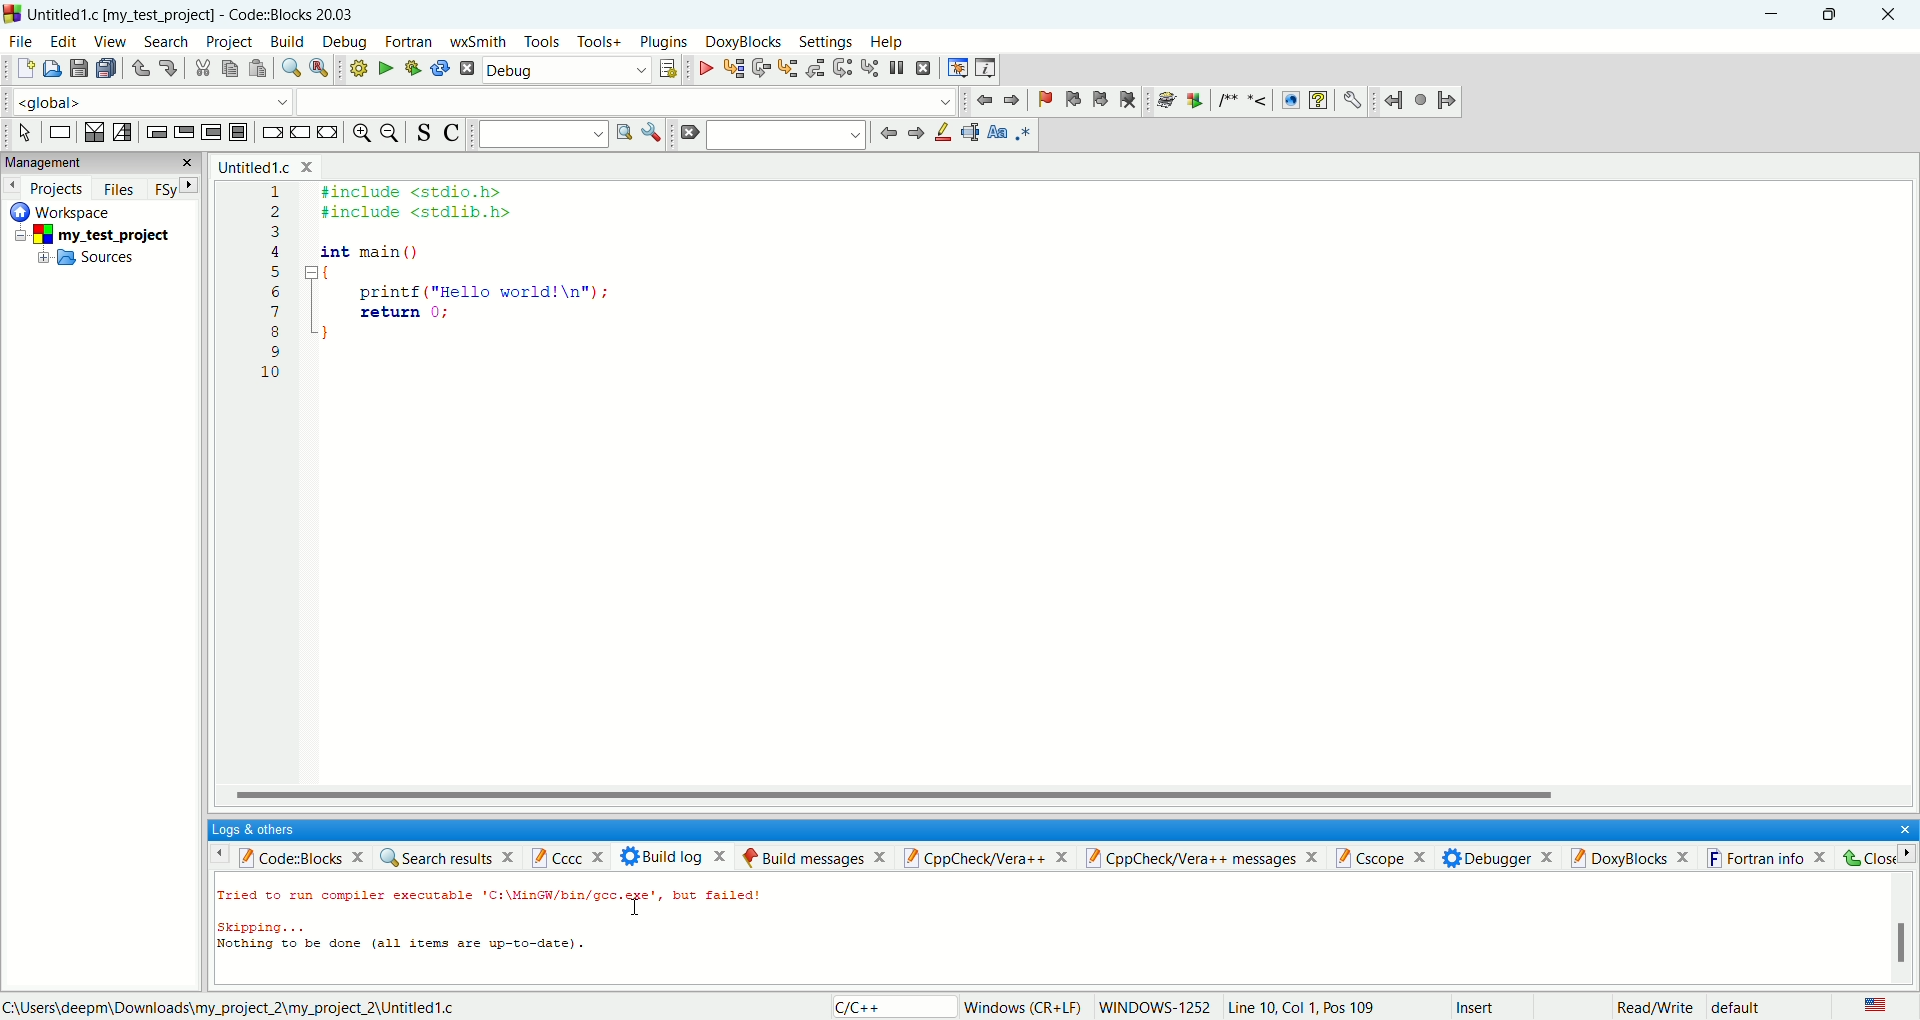  What do you see at coordinates (924, 68) in the screenshot?
I see `stop debugger` at bounding box center [924, 68].